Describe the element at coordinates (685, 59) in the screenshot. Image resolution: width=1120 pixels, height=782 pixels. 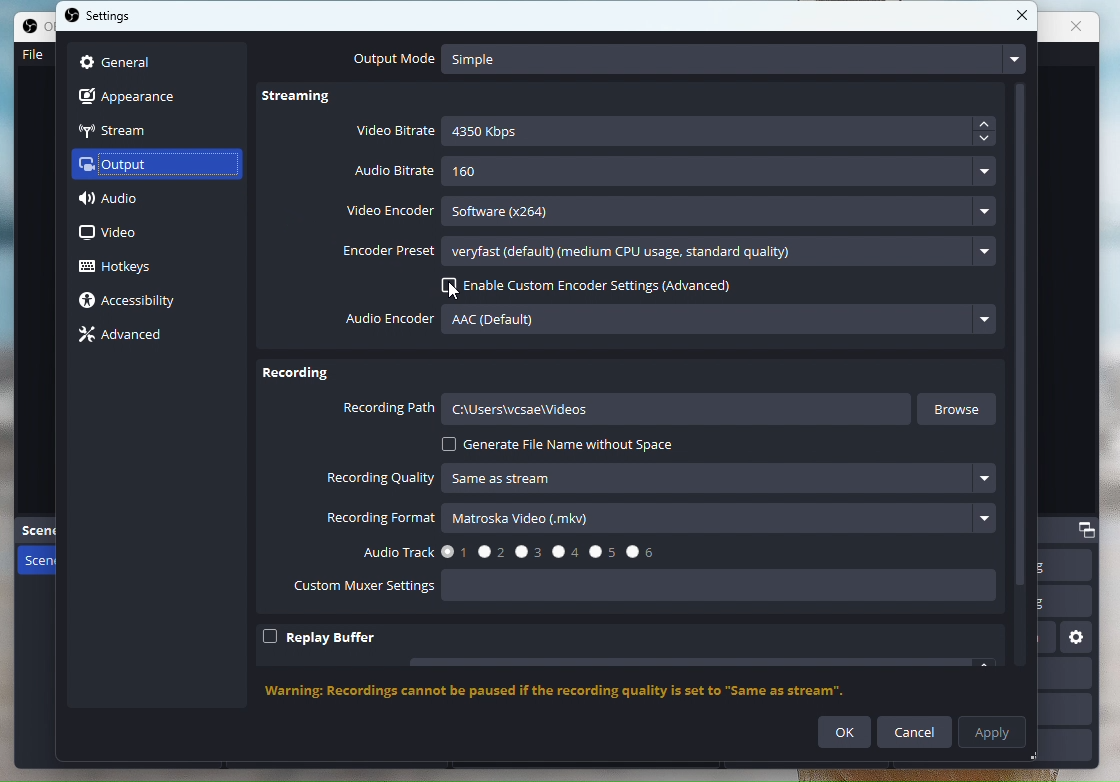
I see `Output Mode` at that location.